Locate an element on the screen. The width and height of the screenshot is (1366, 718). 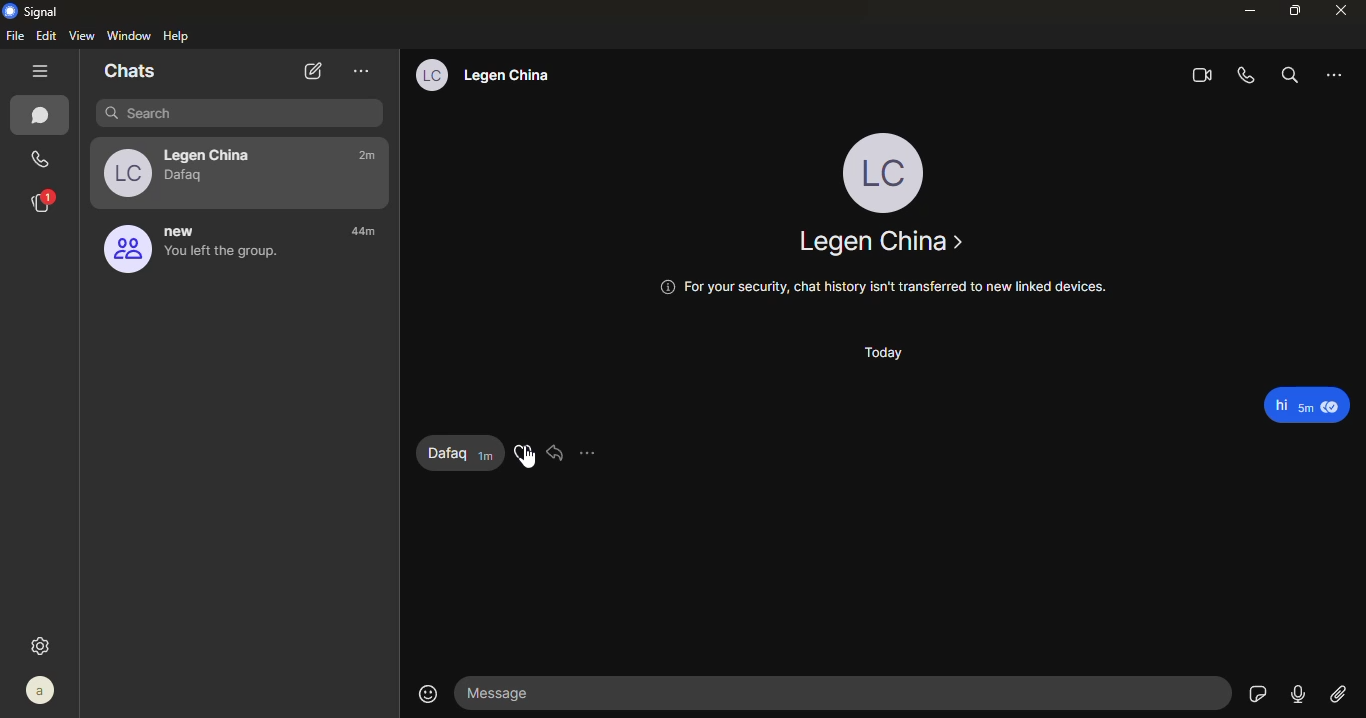
reply is located at coordinates (556, 454).